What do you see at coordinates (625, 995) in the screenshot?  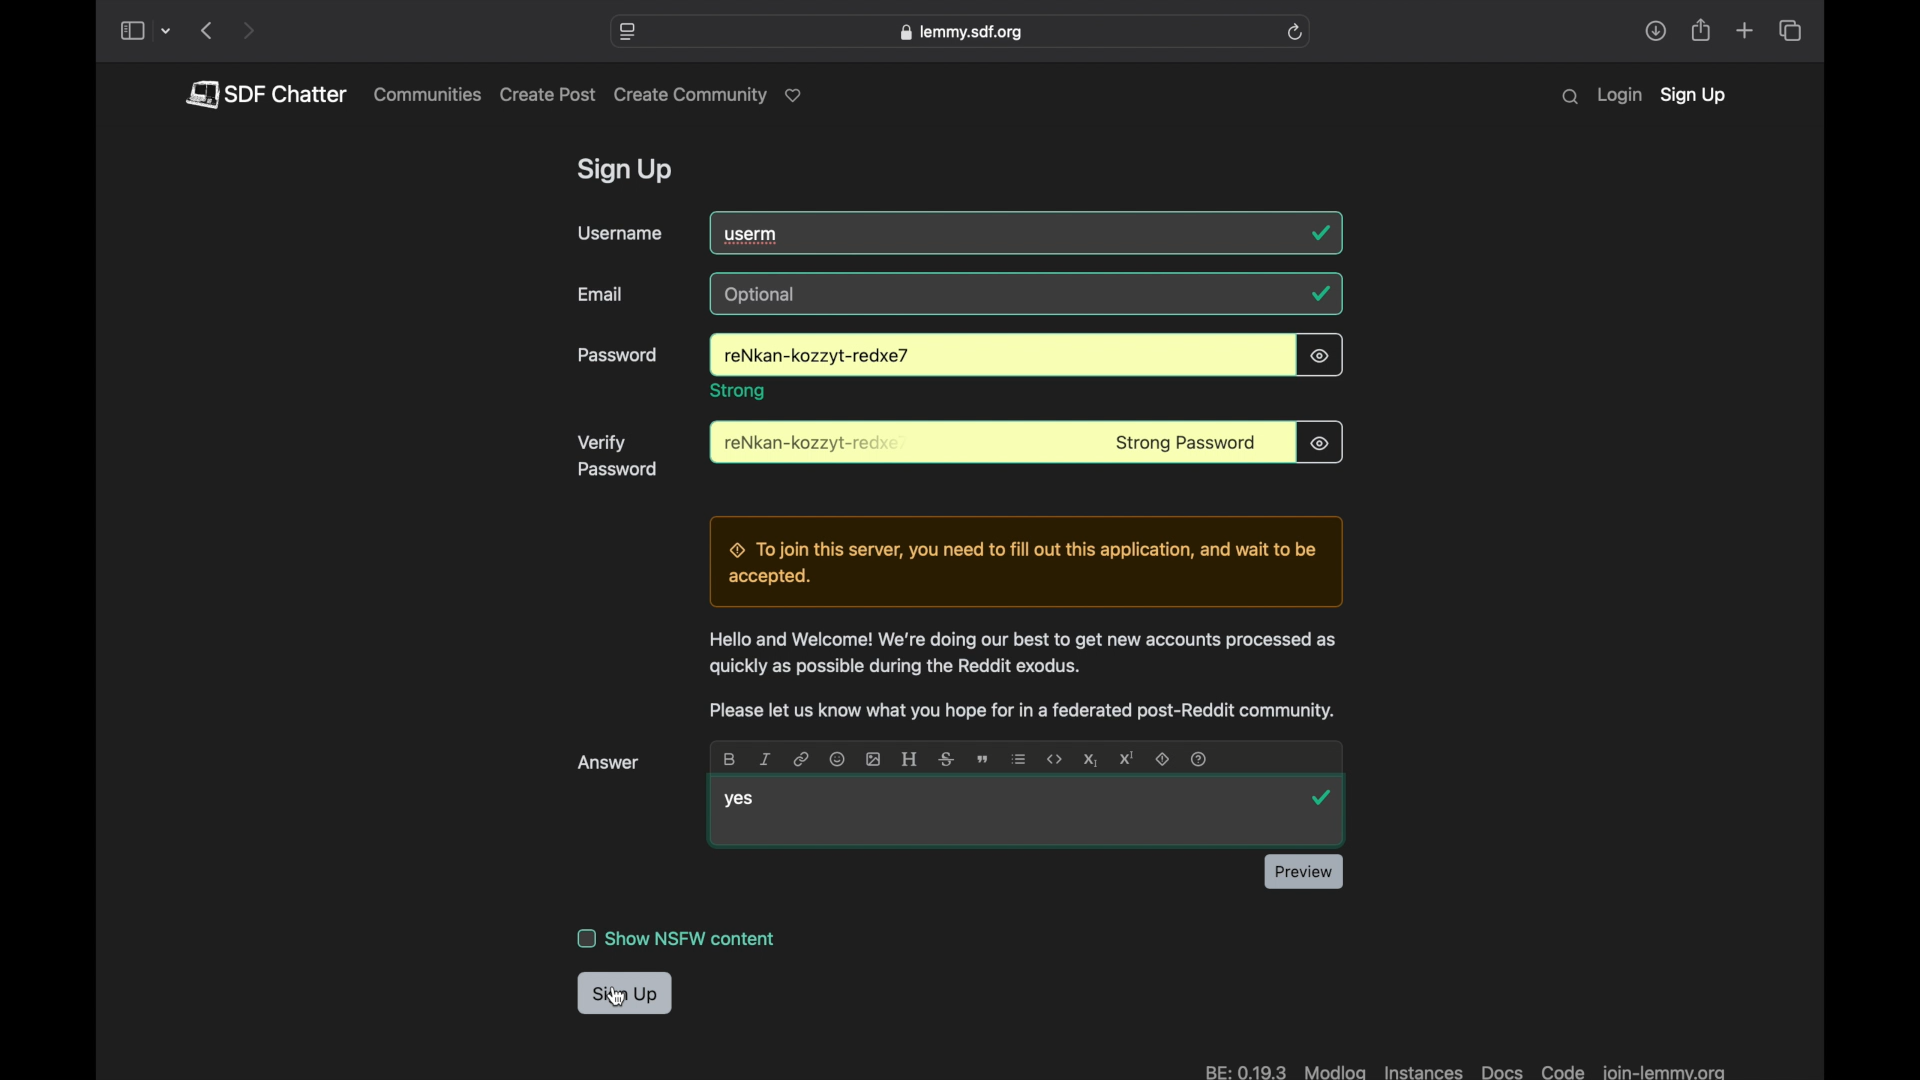 I see `sign up` at bounding box center [625, 995].